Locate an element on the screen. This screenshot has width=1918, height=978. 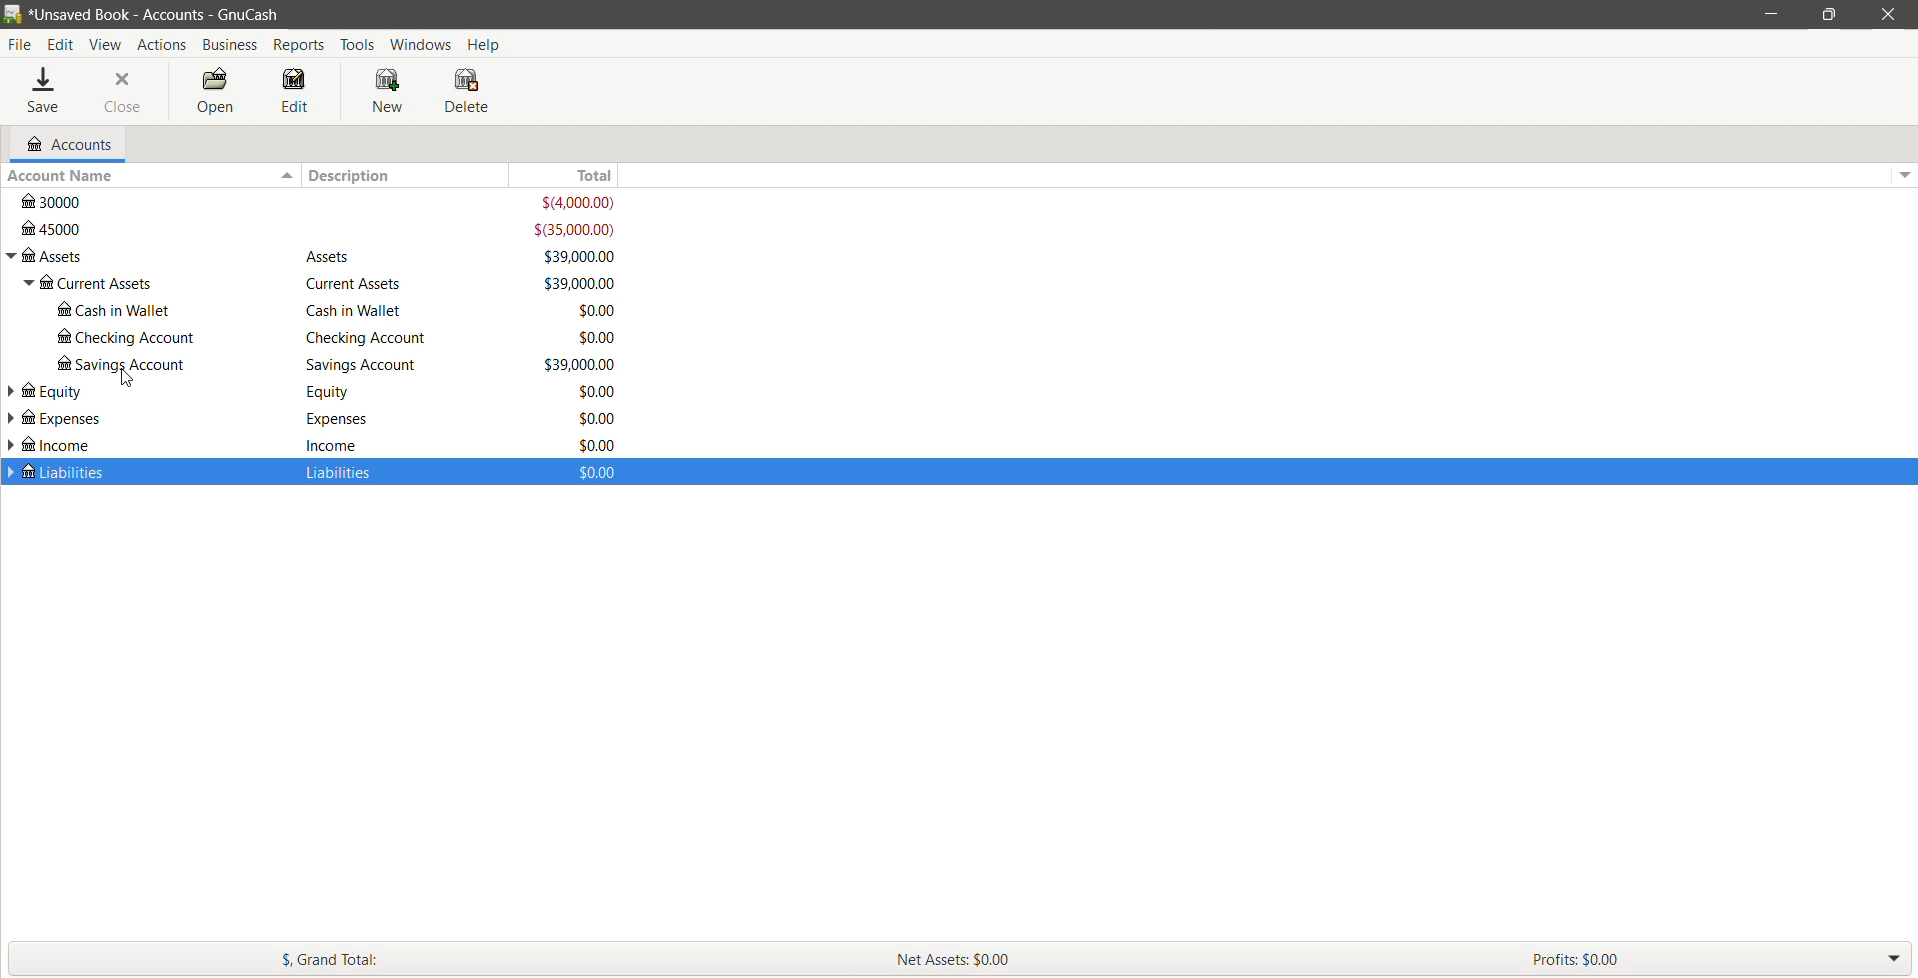
Edit is located at coordinates (61, 43).